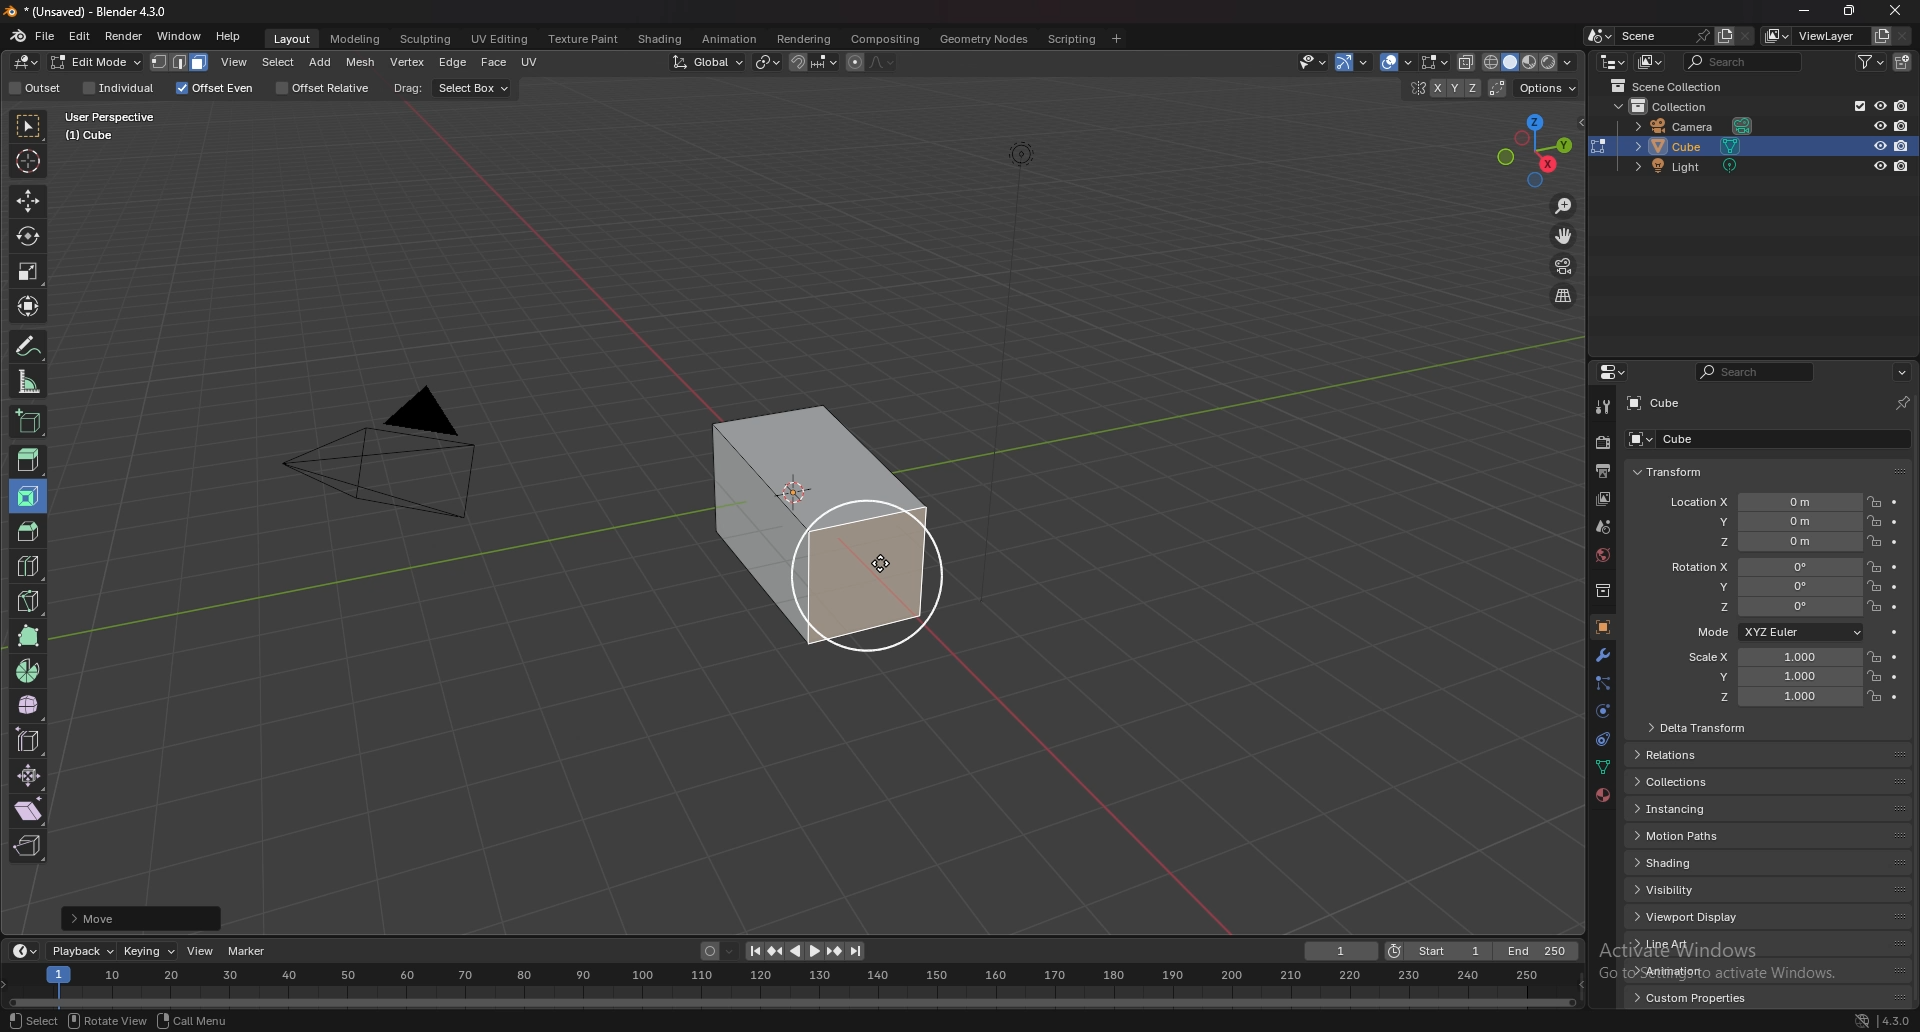 This screenshot has height=1032, width=1920. What do you see at coordinates (1601, 591) in the screenshot?
I see `collection` at bounding box center [1601, 591].